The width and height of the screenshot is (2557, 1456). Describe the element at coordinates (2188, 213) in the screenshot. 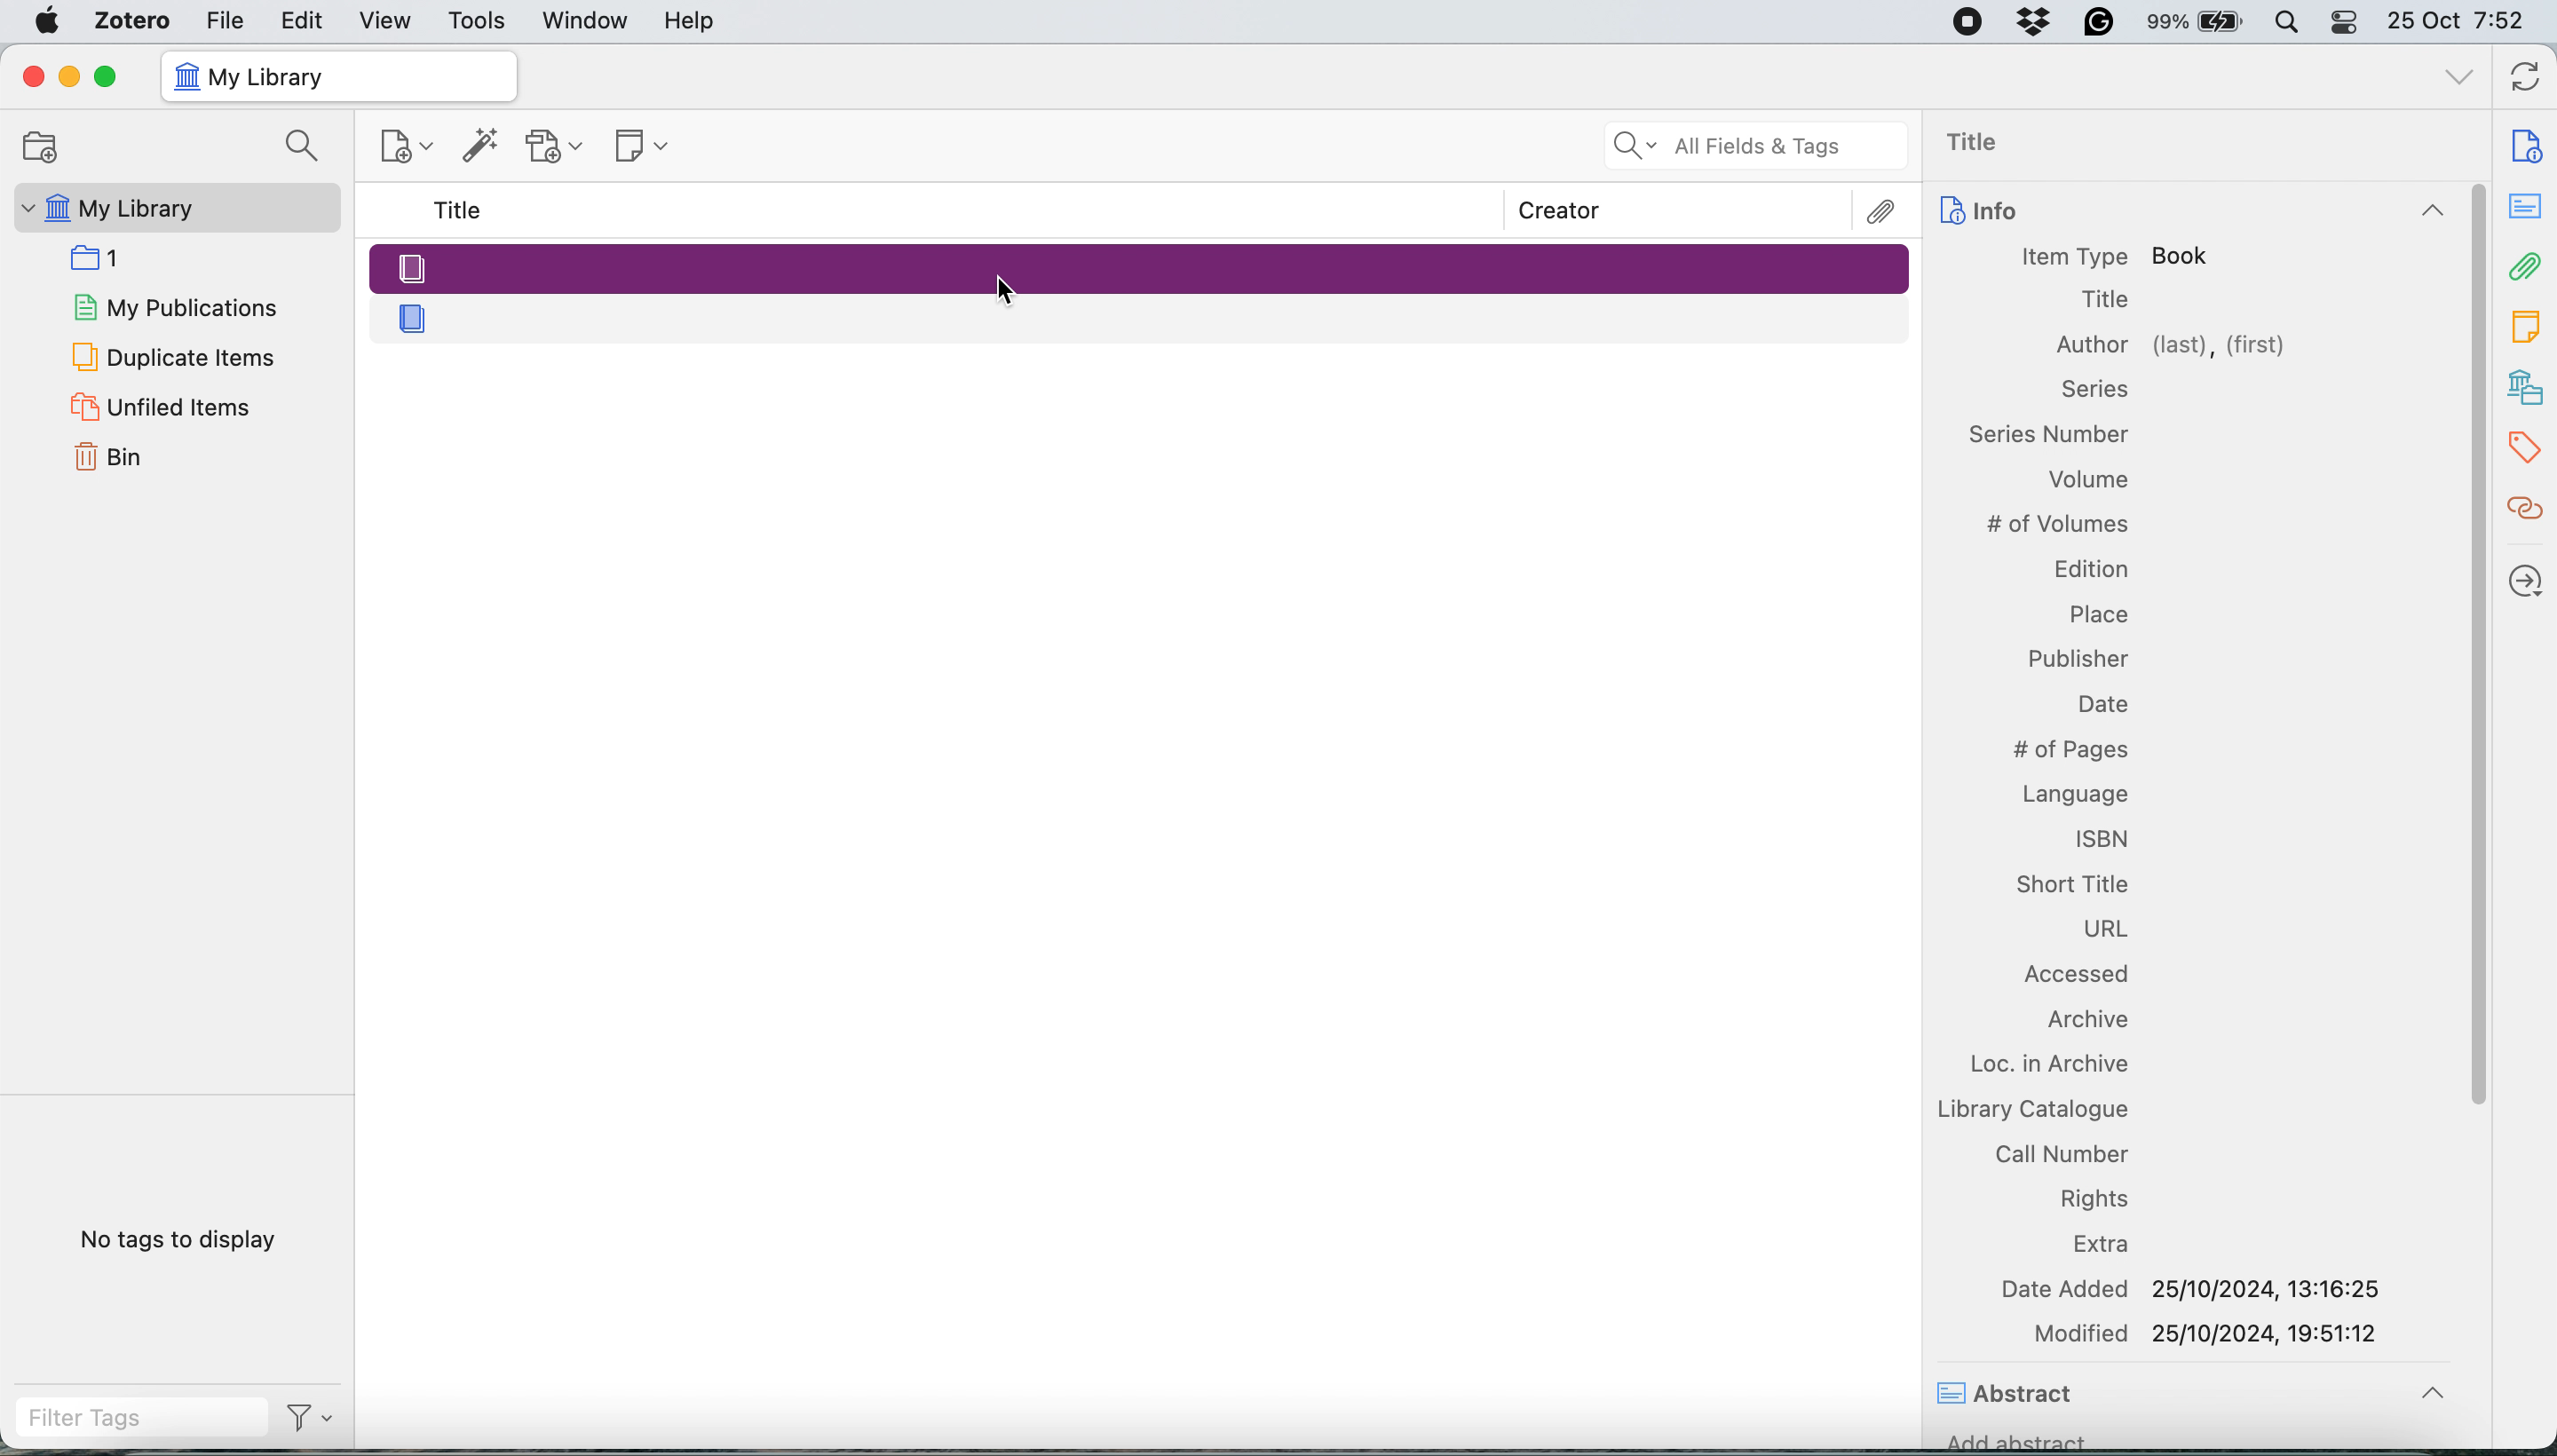

I see `Info` at that location.